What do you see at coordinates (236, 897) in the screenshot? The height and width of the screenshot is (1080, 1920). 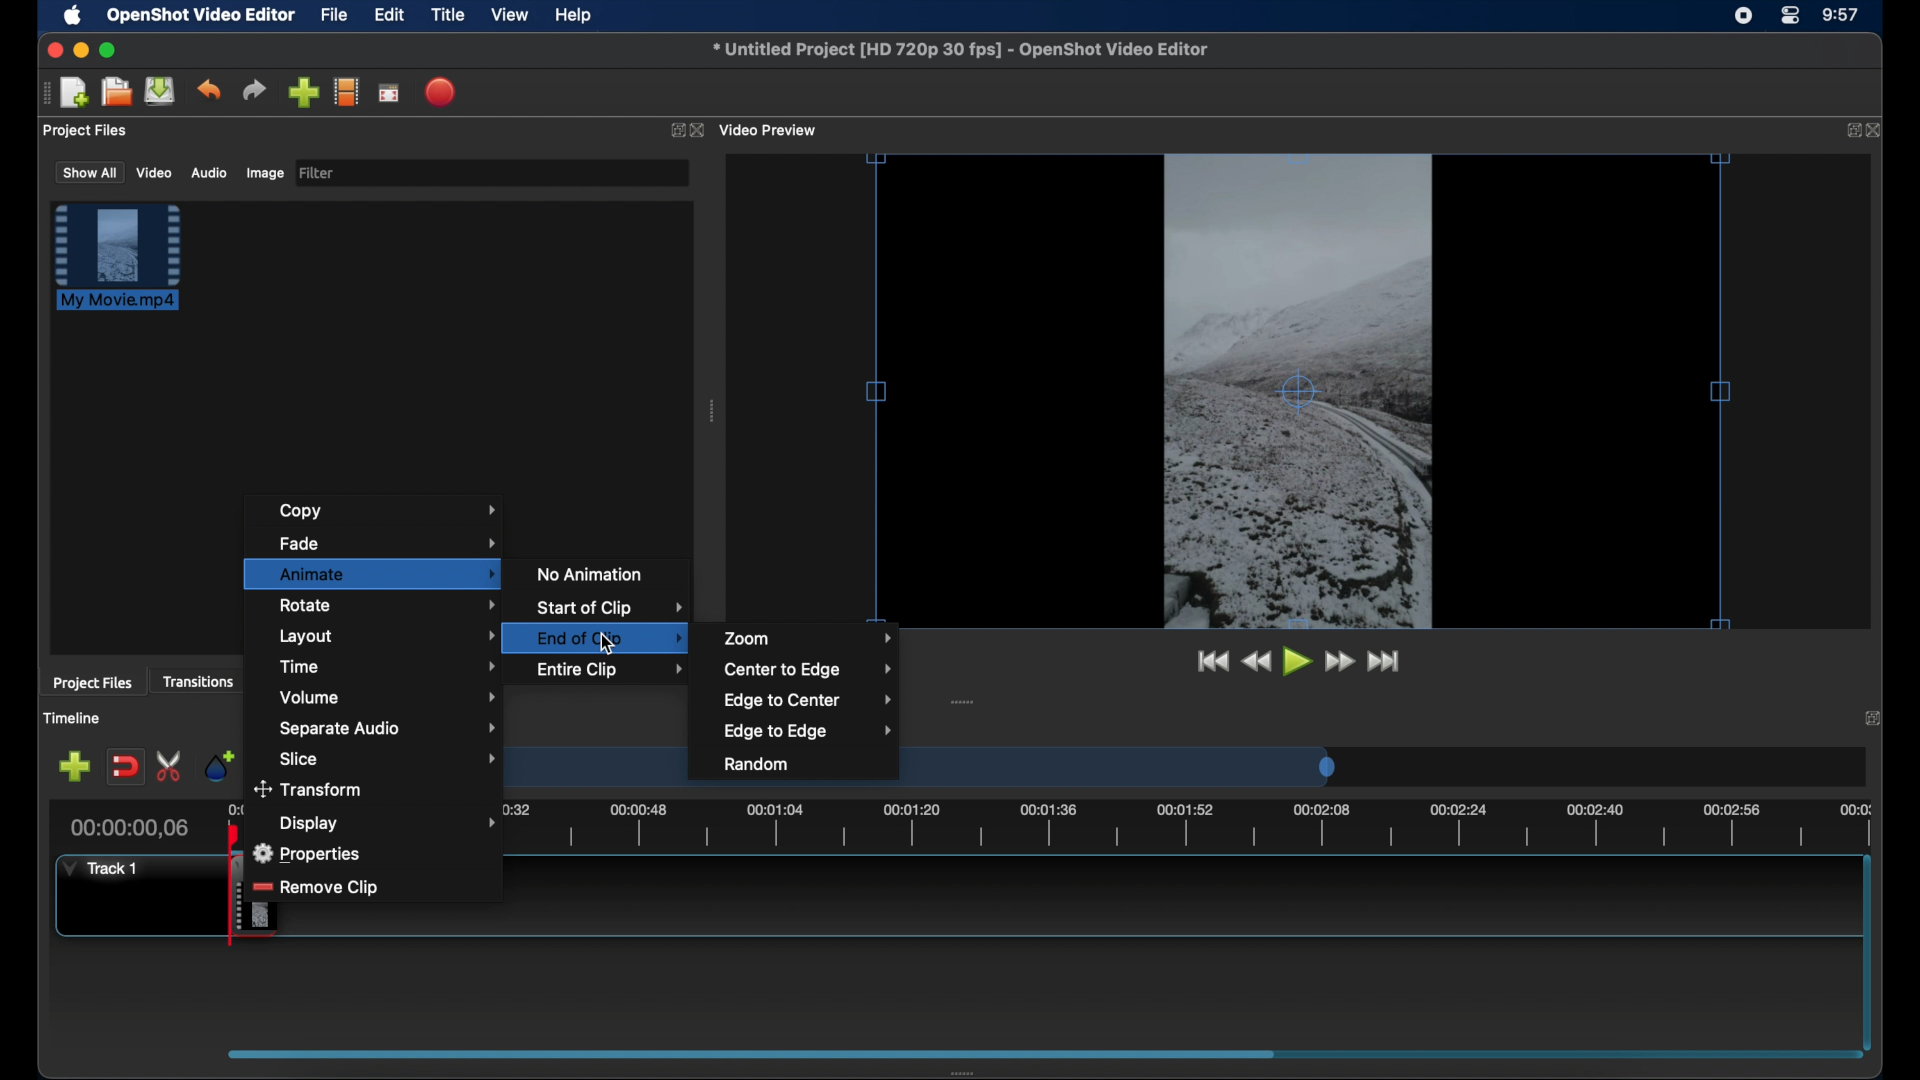 I see `drag cursor` at bounding box center [236, 897].